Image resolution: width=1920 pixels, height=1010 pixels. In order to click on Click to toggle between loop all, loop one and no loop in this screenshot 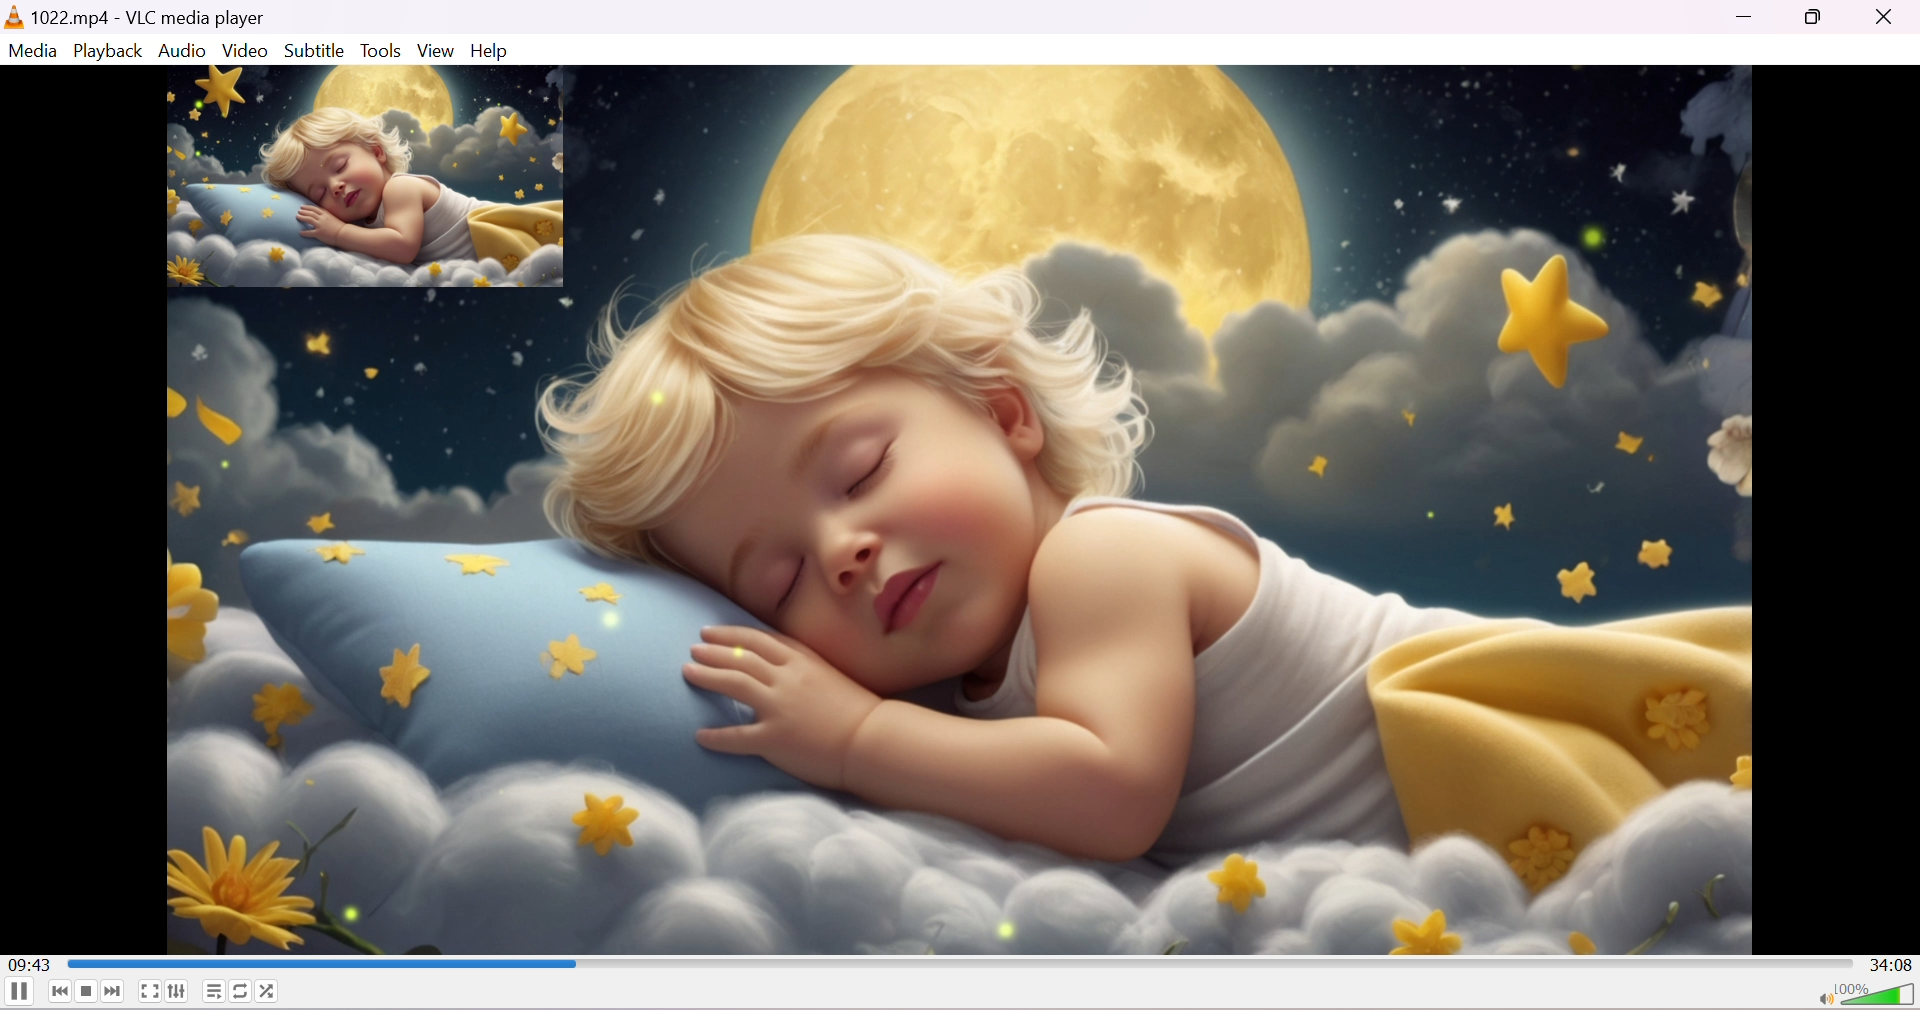, I will do `click(241, 990)`.